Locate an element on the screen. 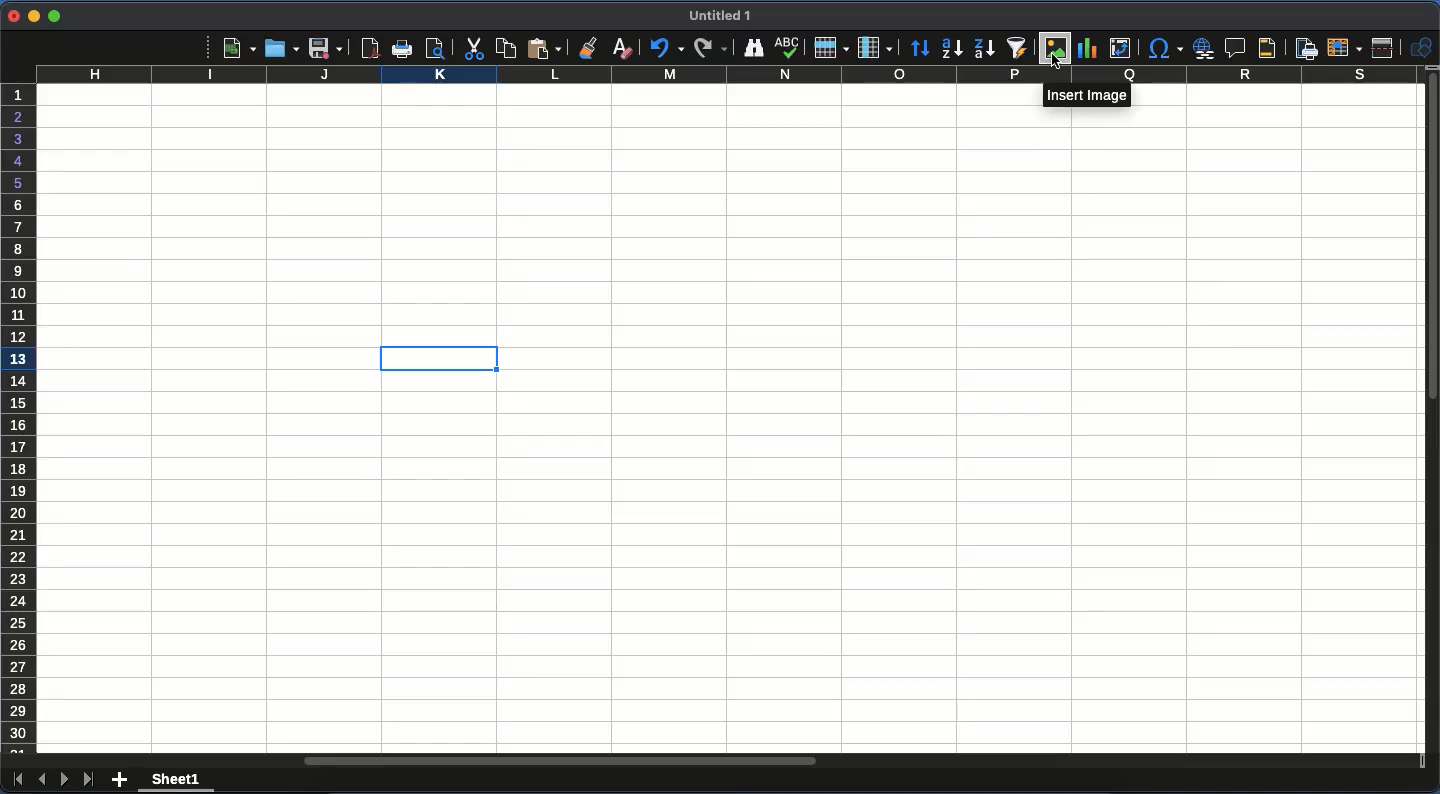 The height and width of the screenshot is (794, 1440). previous sheet is located at coordinates (41, 779).